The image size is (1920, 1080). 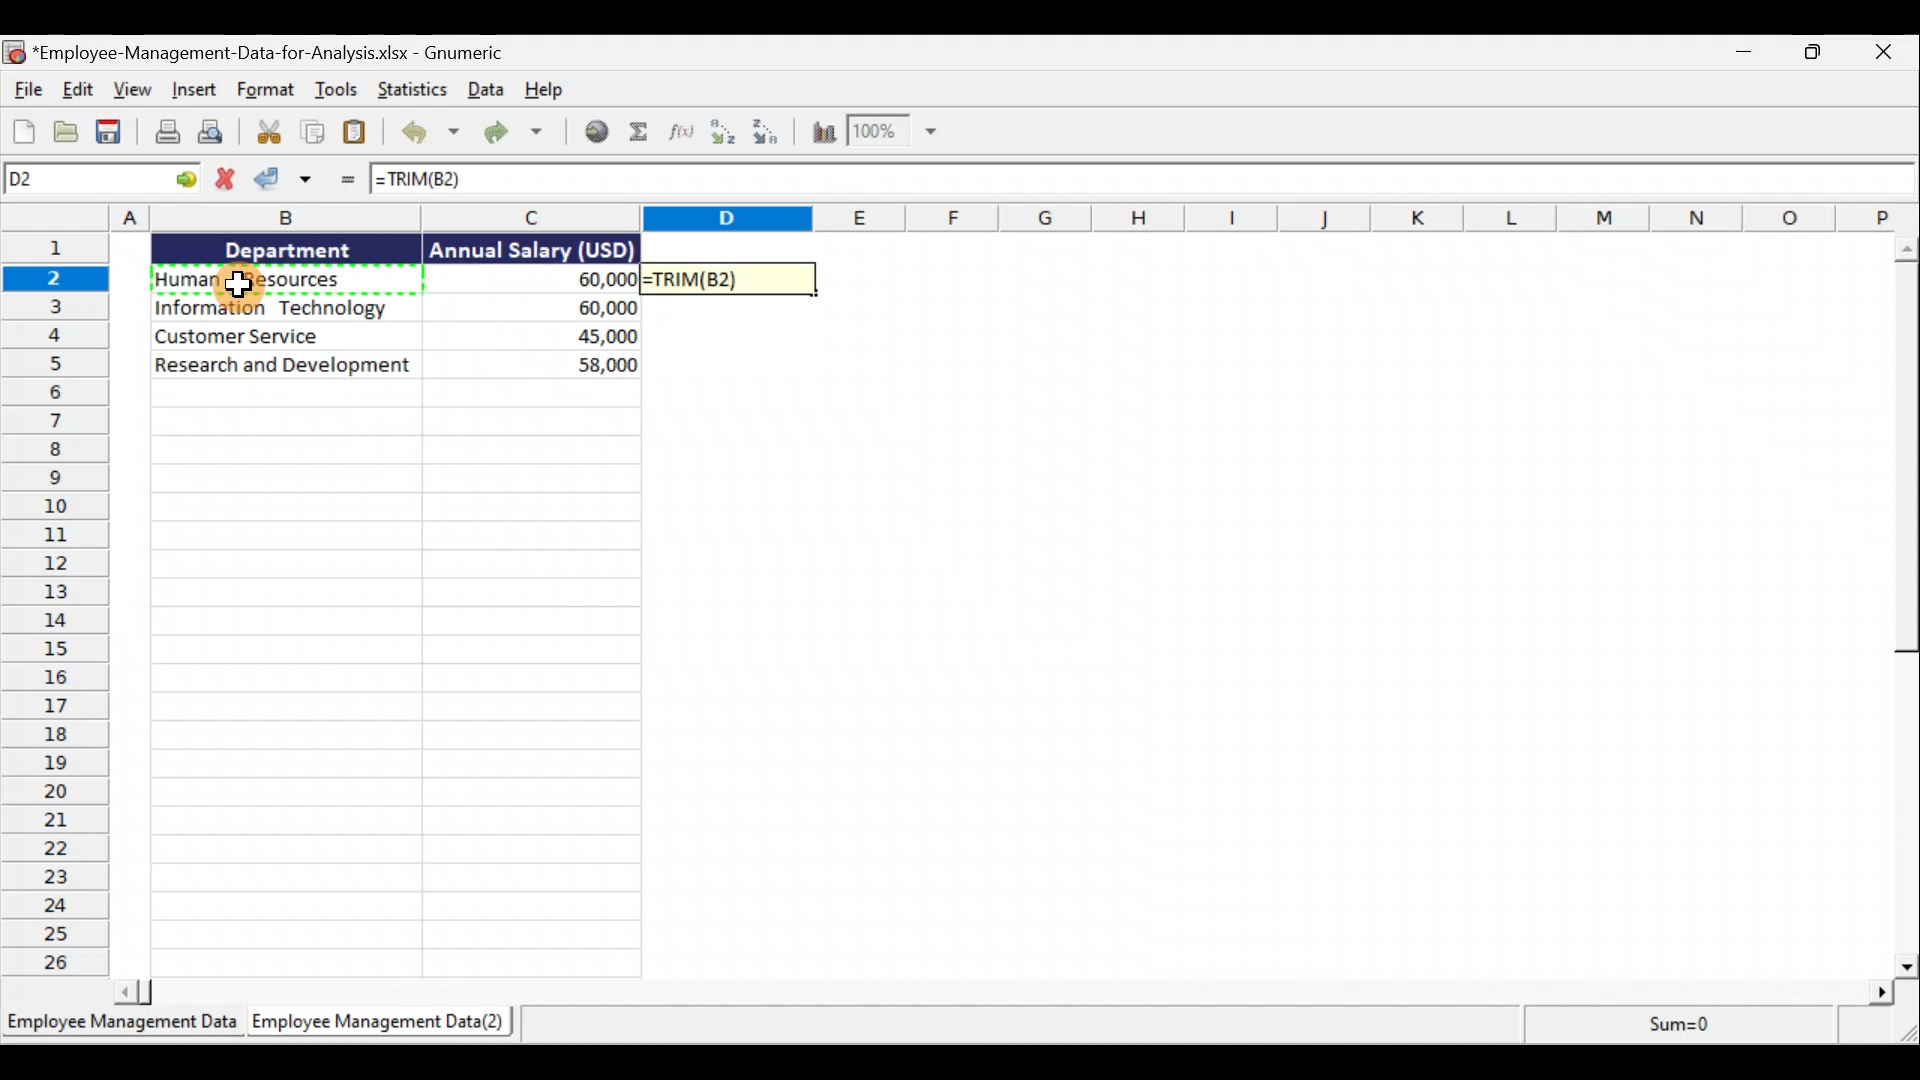 I want to click on Insert a chart, so click(x=824, y=133).